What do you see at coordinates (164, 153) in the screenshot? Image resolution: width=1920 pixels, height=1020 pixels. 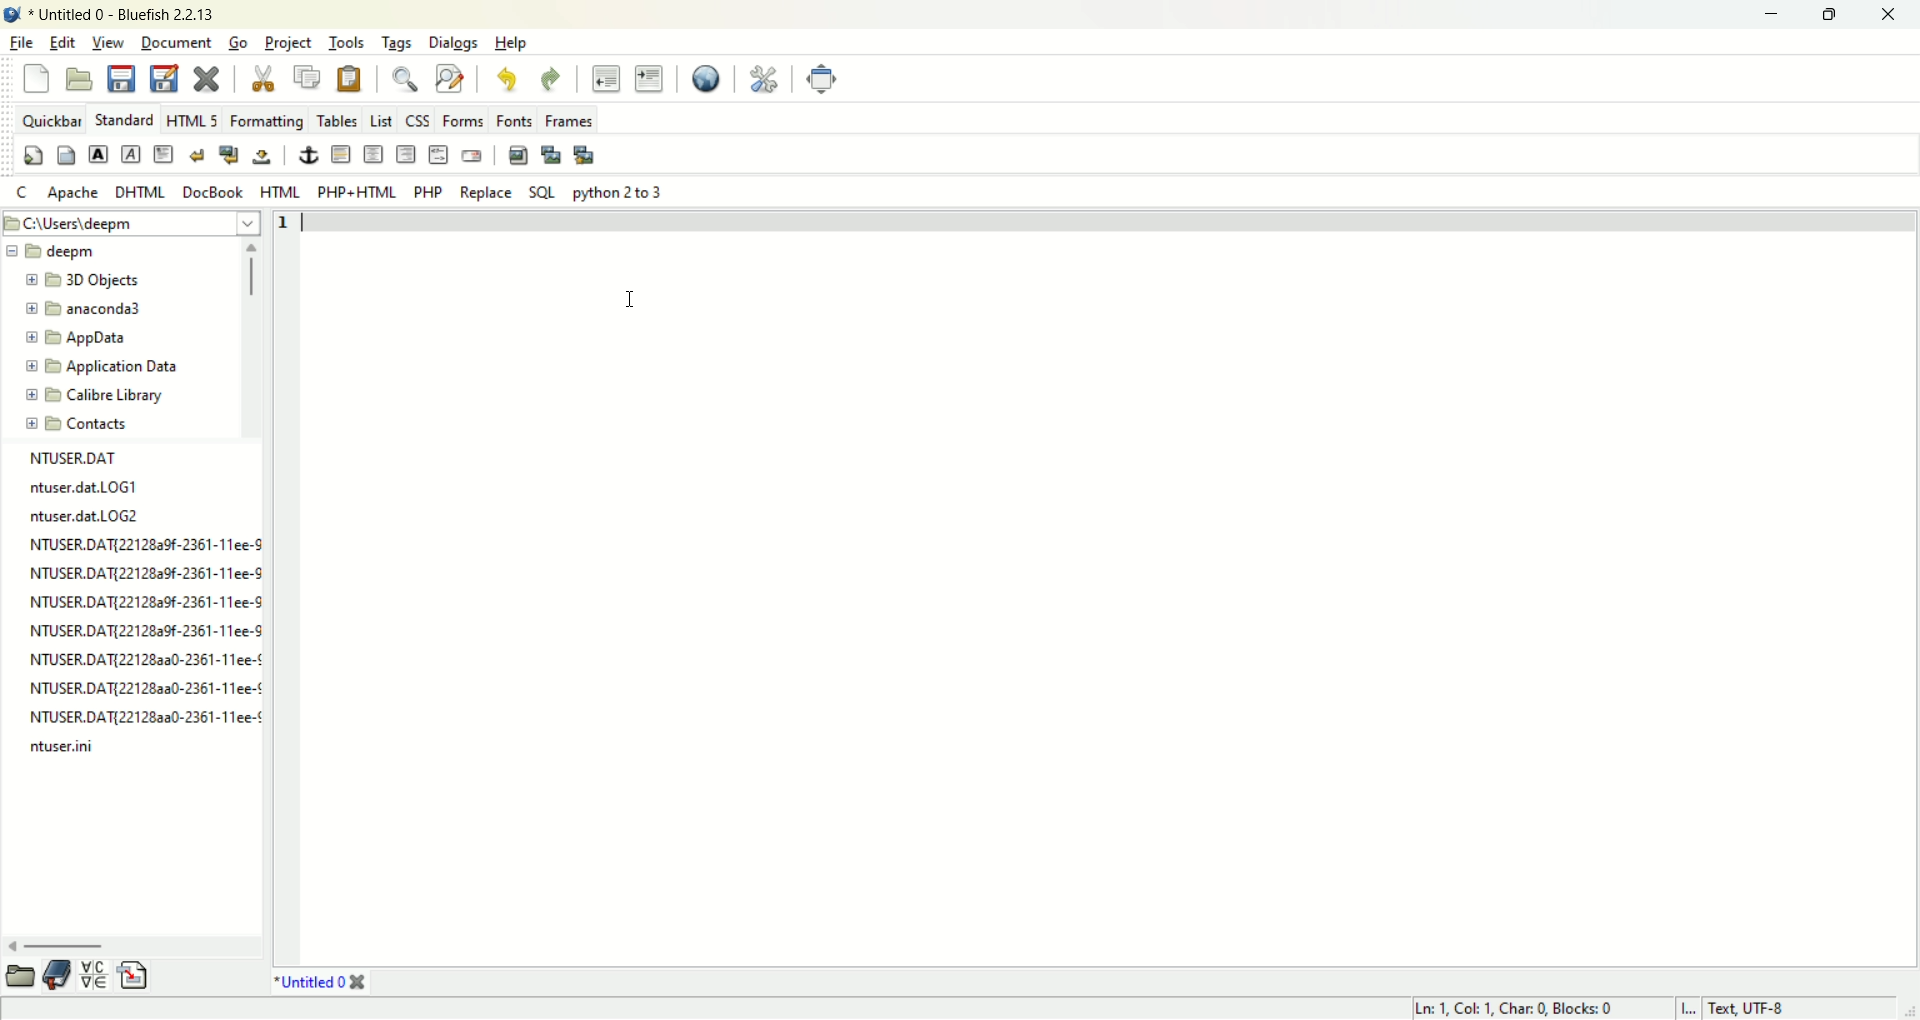 I see `paragraph` at bounding box center [164, 153].